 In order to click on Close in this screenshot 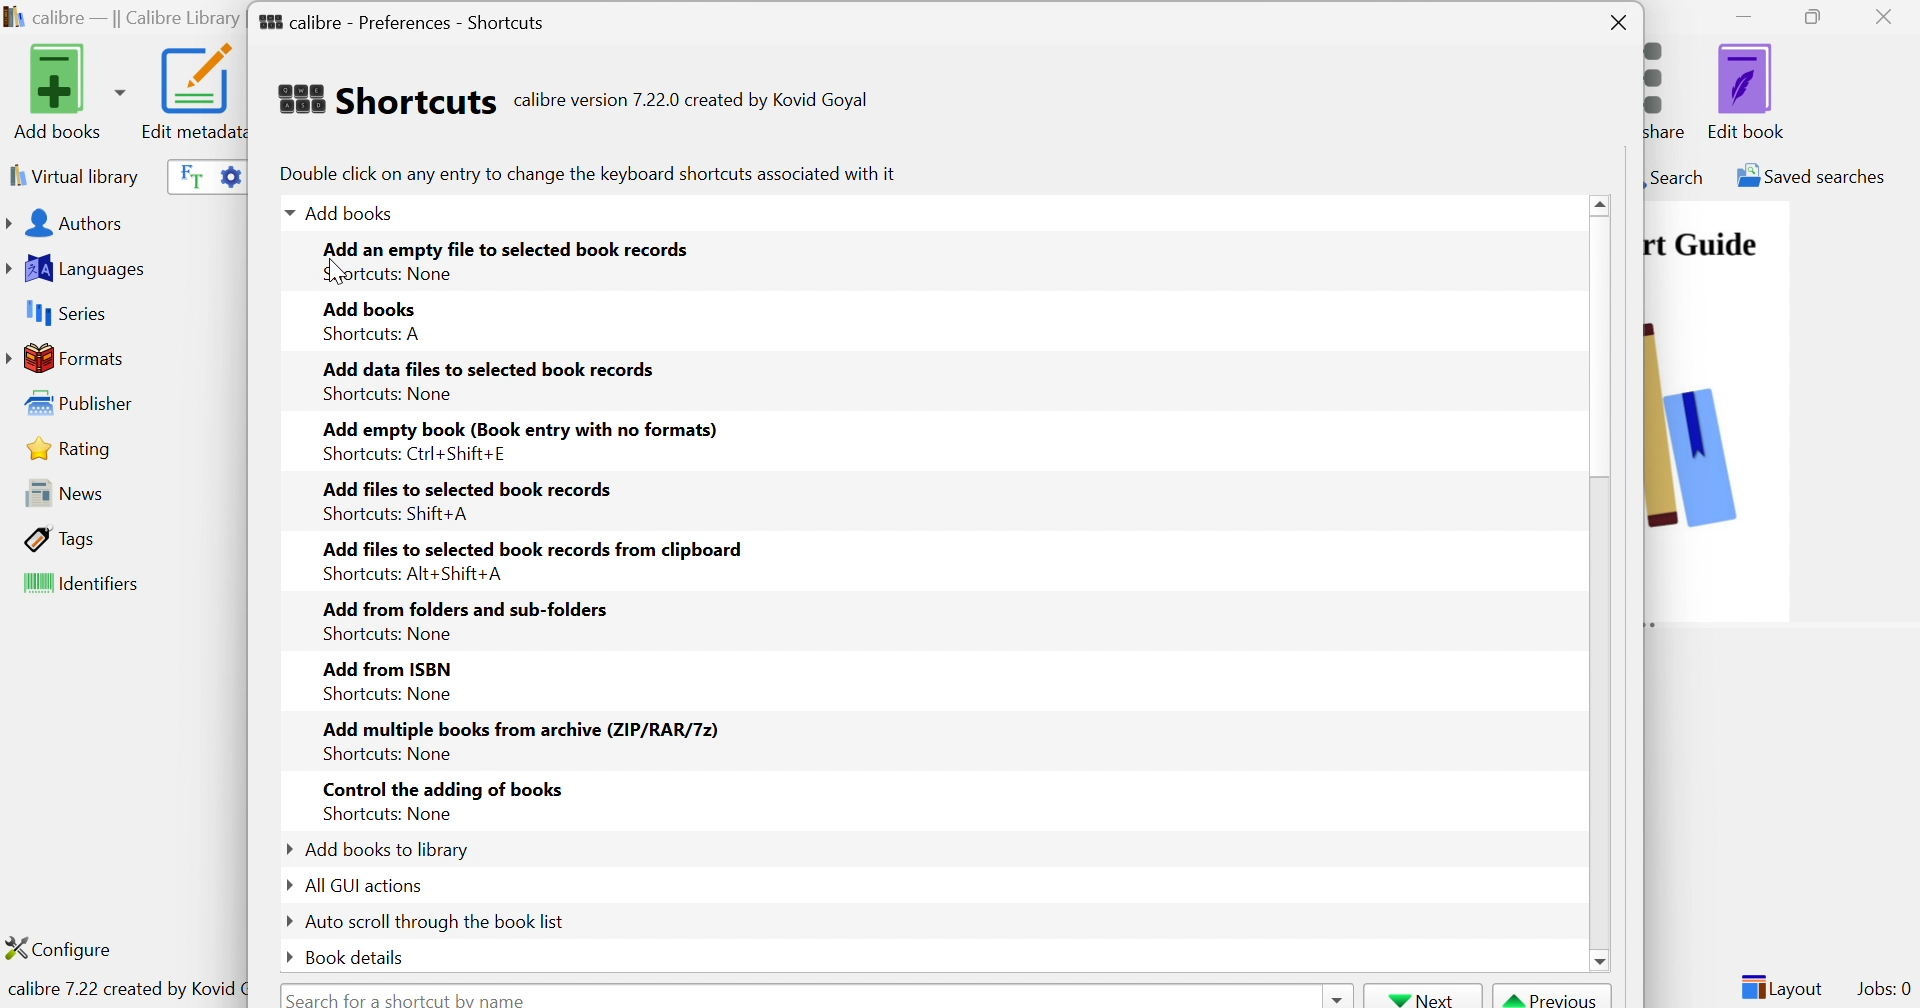, I will do `click(1619, 24)`.